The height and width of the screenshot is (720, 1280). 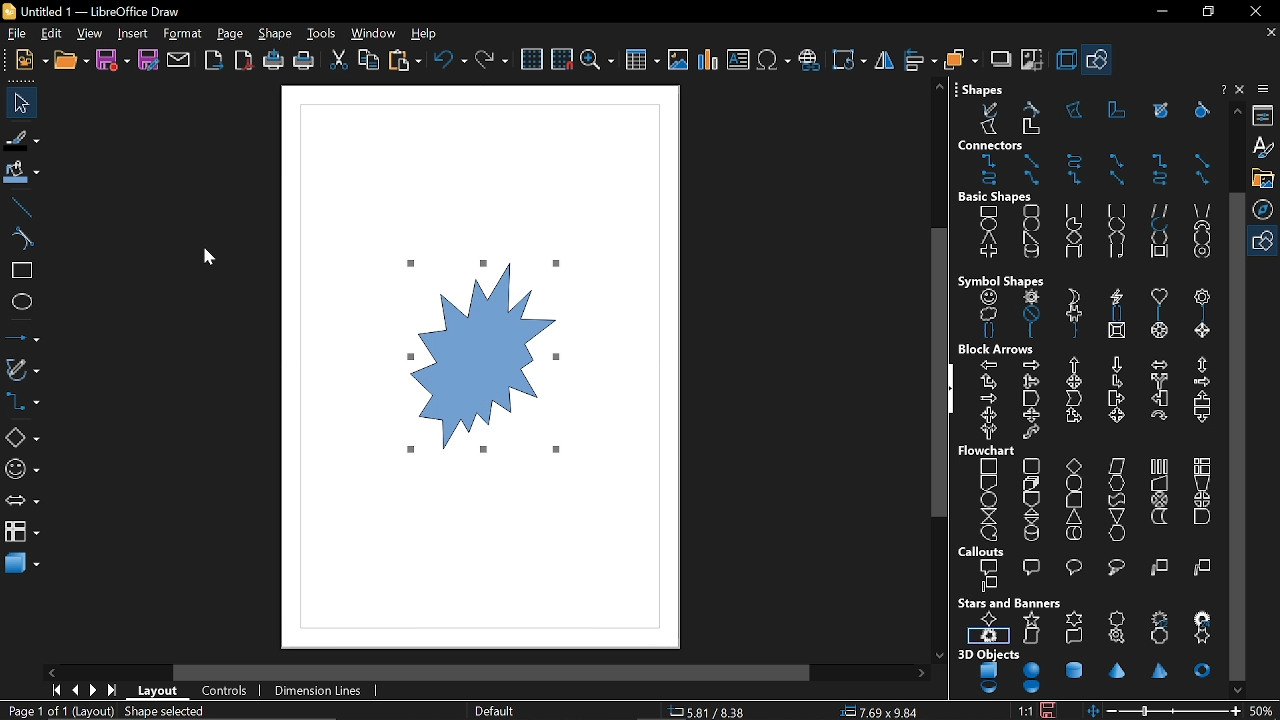 I want to click on Symbol shapes, so click(x=1084, y=305).